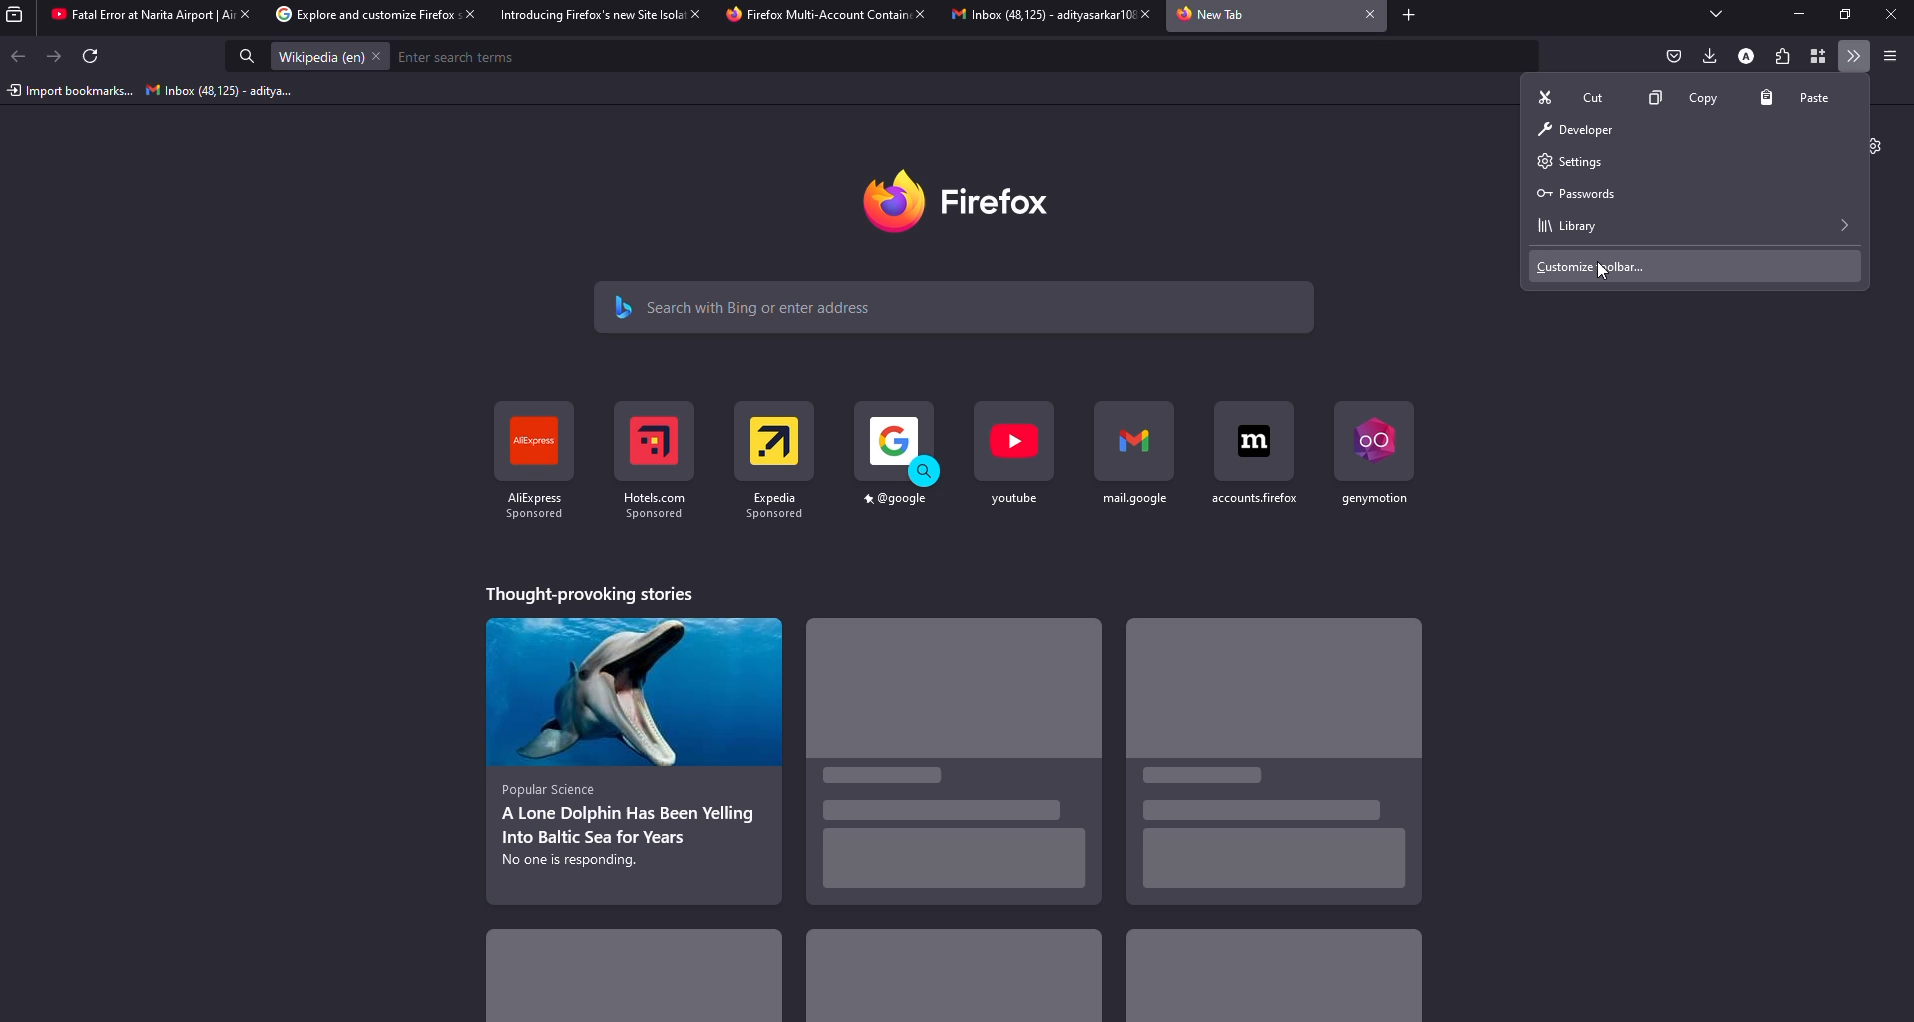 The width and height of the screenshot is (1914, 1022). What do you see at coordinates (21, 56) in the screenshot?
I see `back` at bounding box center [21, 56].